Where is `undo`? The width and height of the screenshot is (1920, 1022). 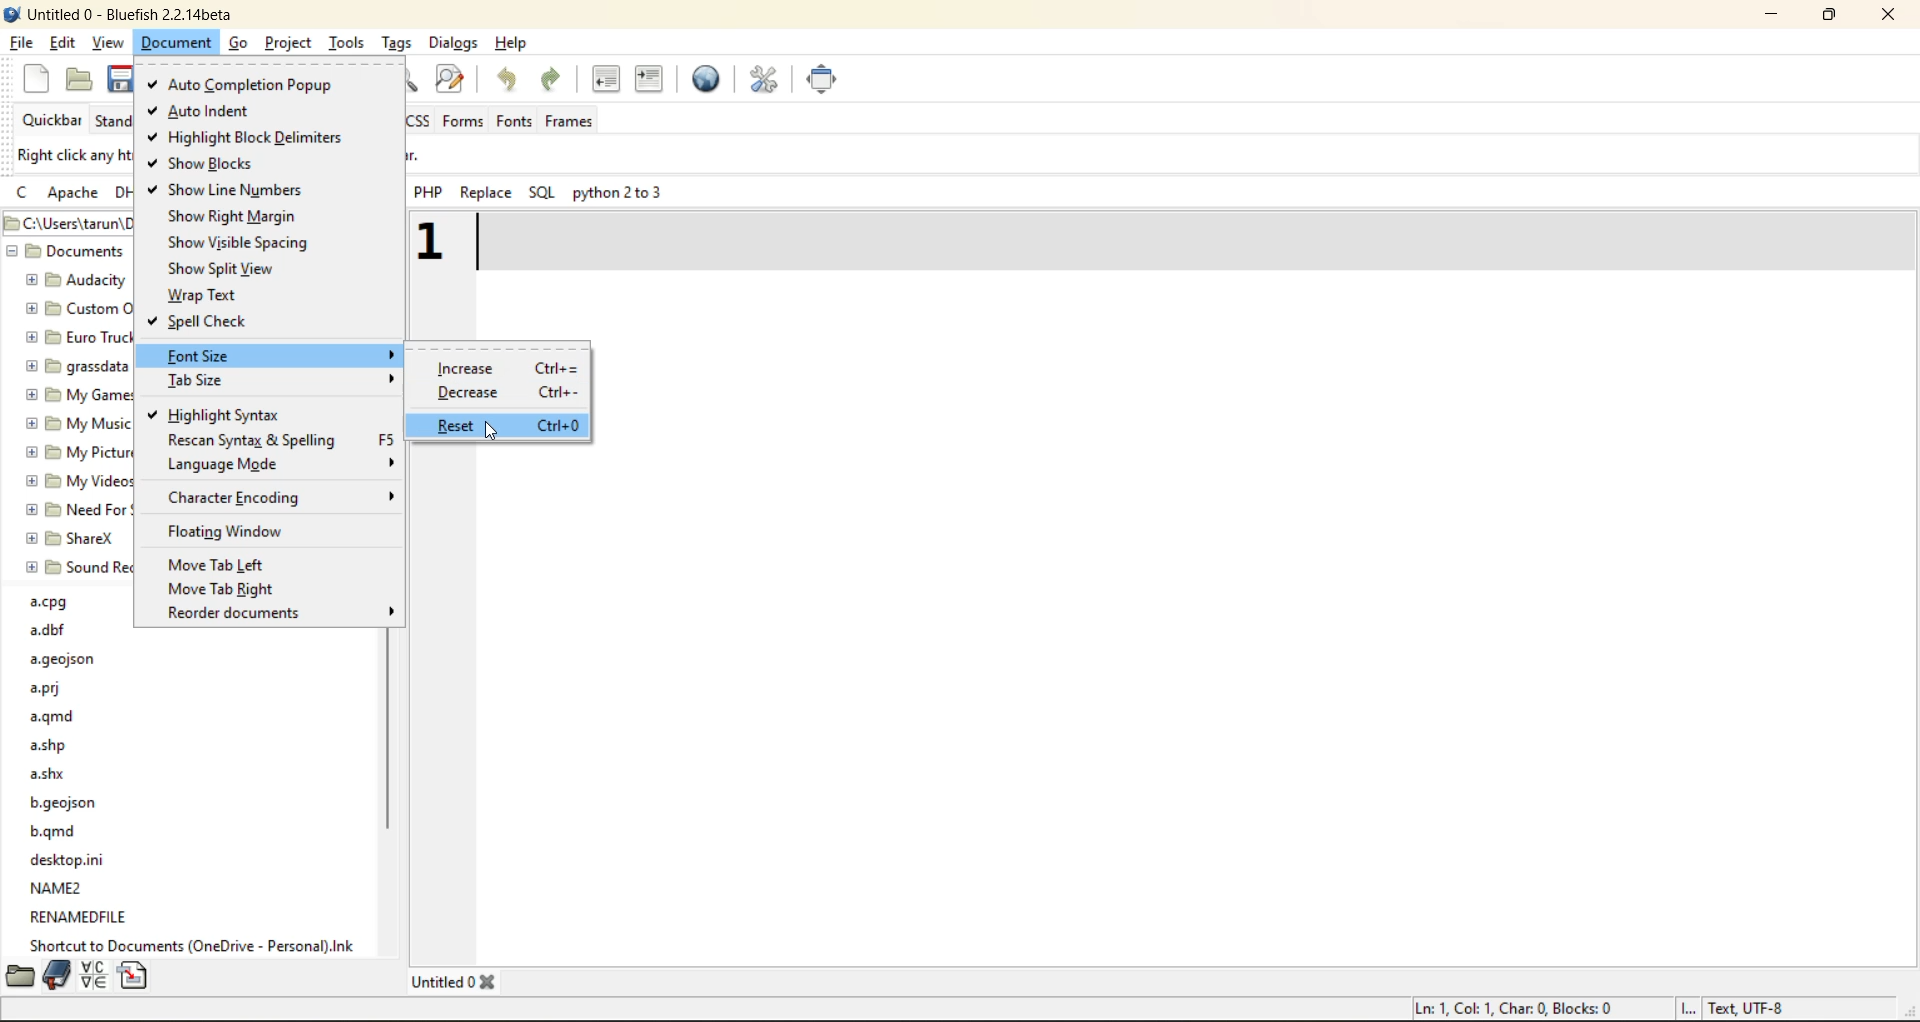 undo is located at coordinates (508, 77).